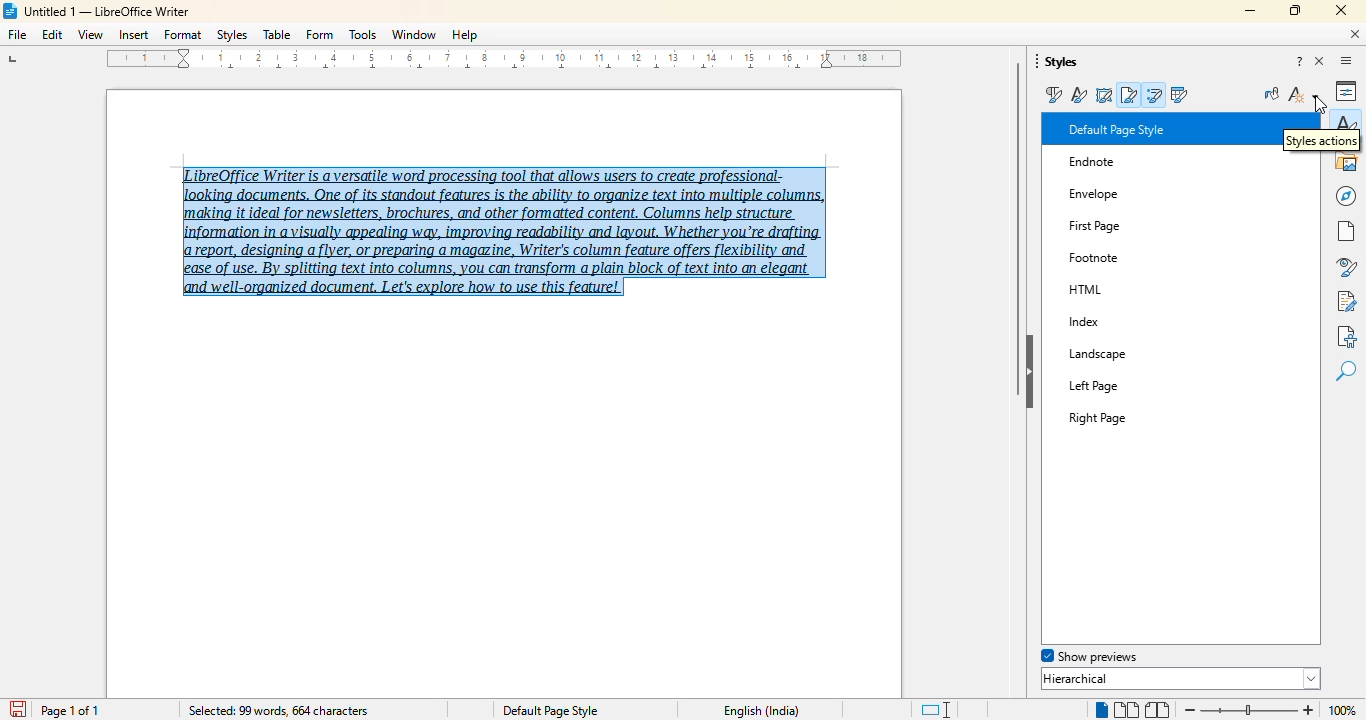 The width and height of the screenshot is (1366, 720). Describe the element at coordinates (1346, 61) in the screenshot. I see `sidebar settings` at that location.